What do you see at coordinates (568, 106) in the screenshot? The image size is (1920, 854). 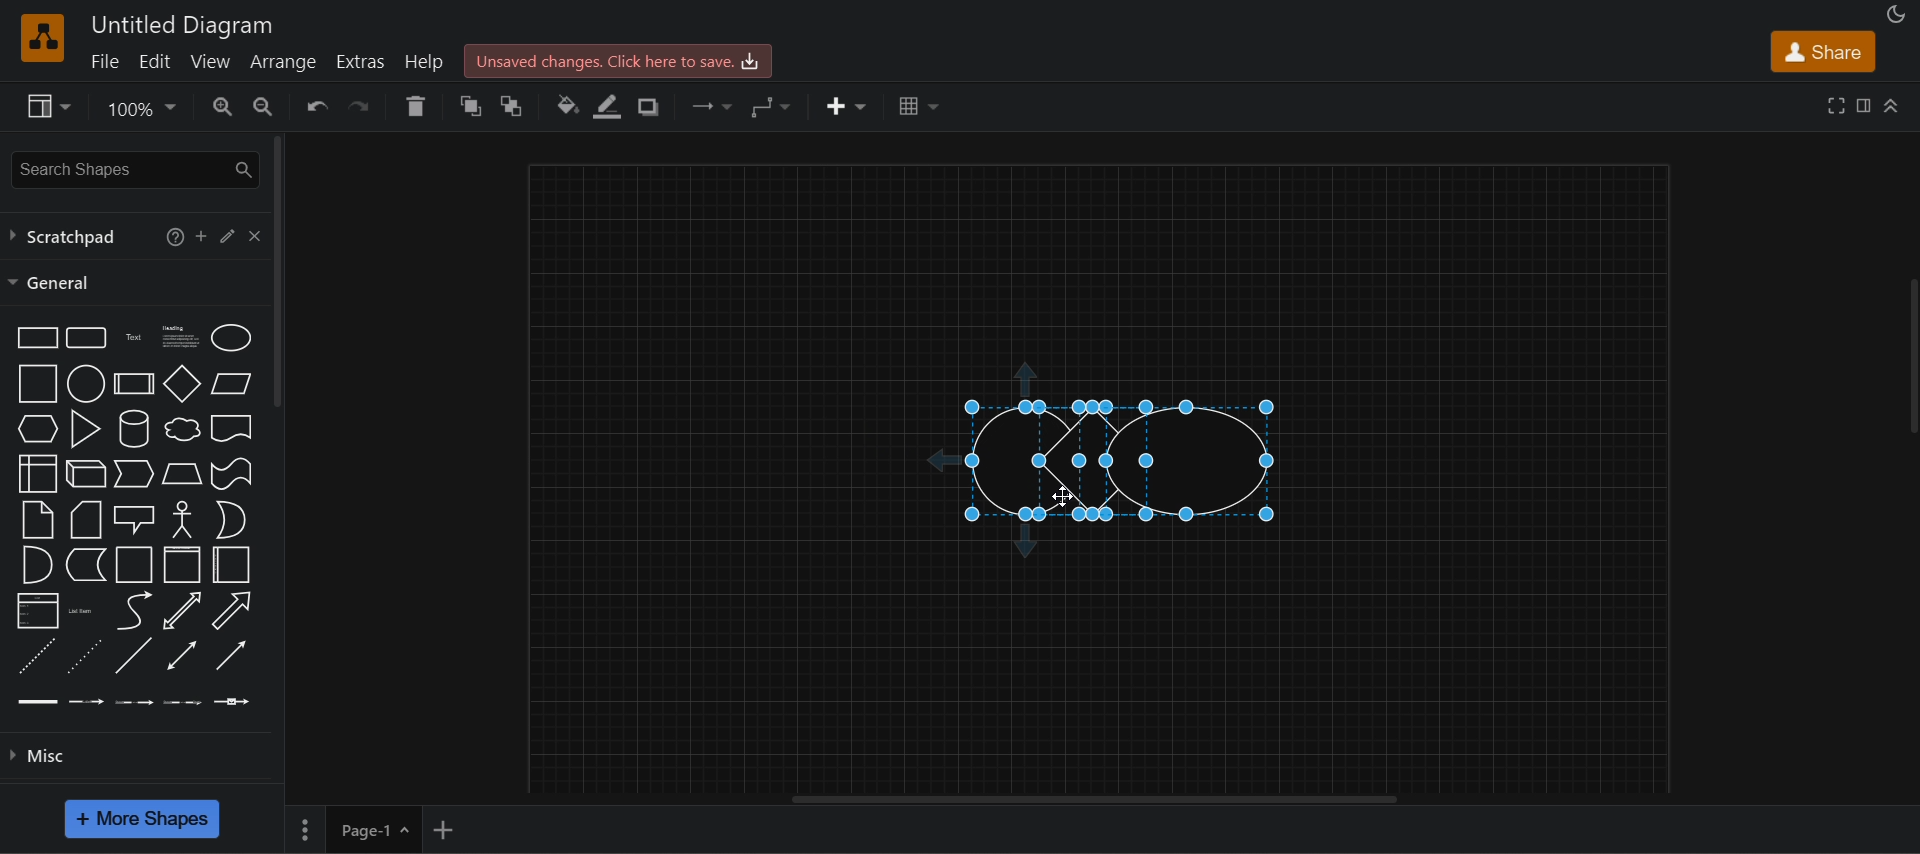 I see `fill color` at bounding box center [568, 106].